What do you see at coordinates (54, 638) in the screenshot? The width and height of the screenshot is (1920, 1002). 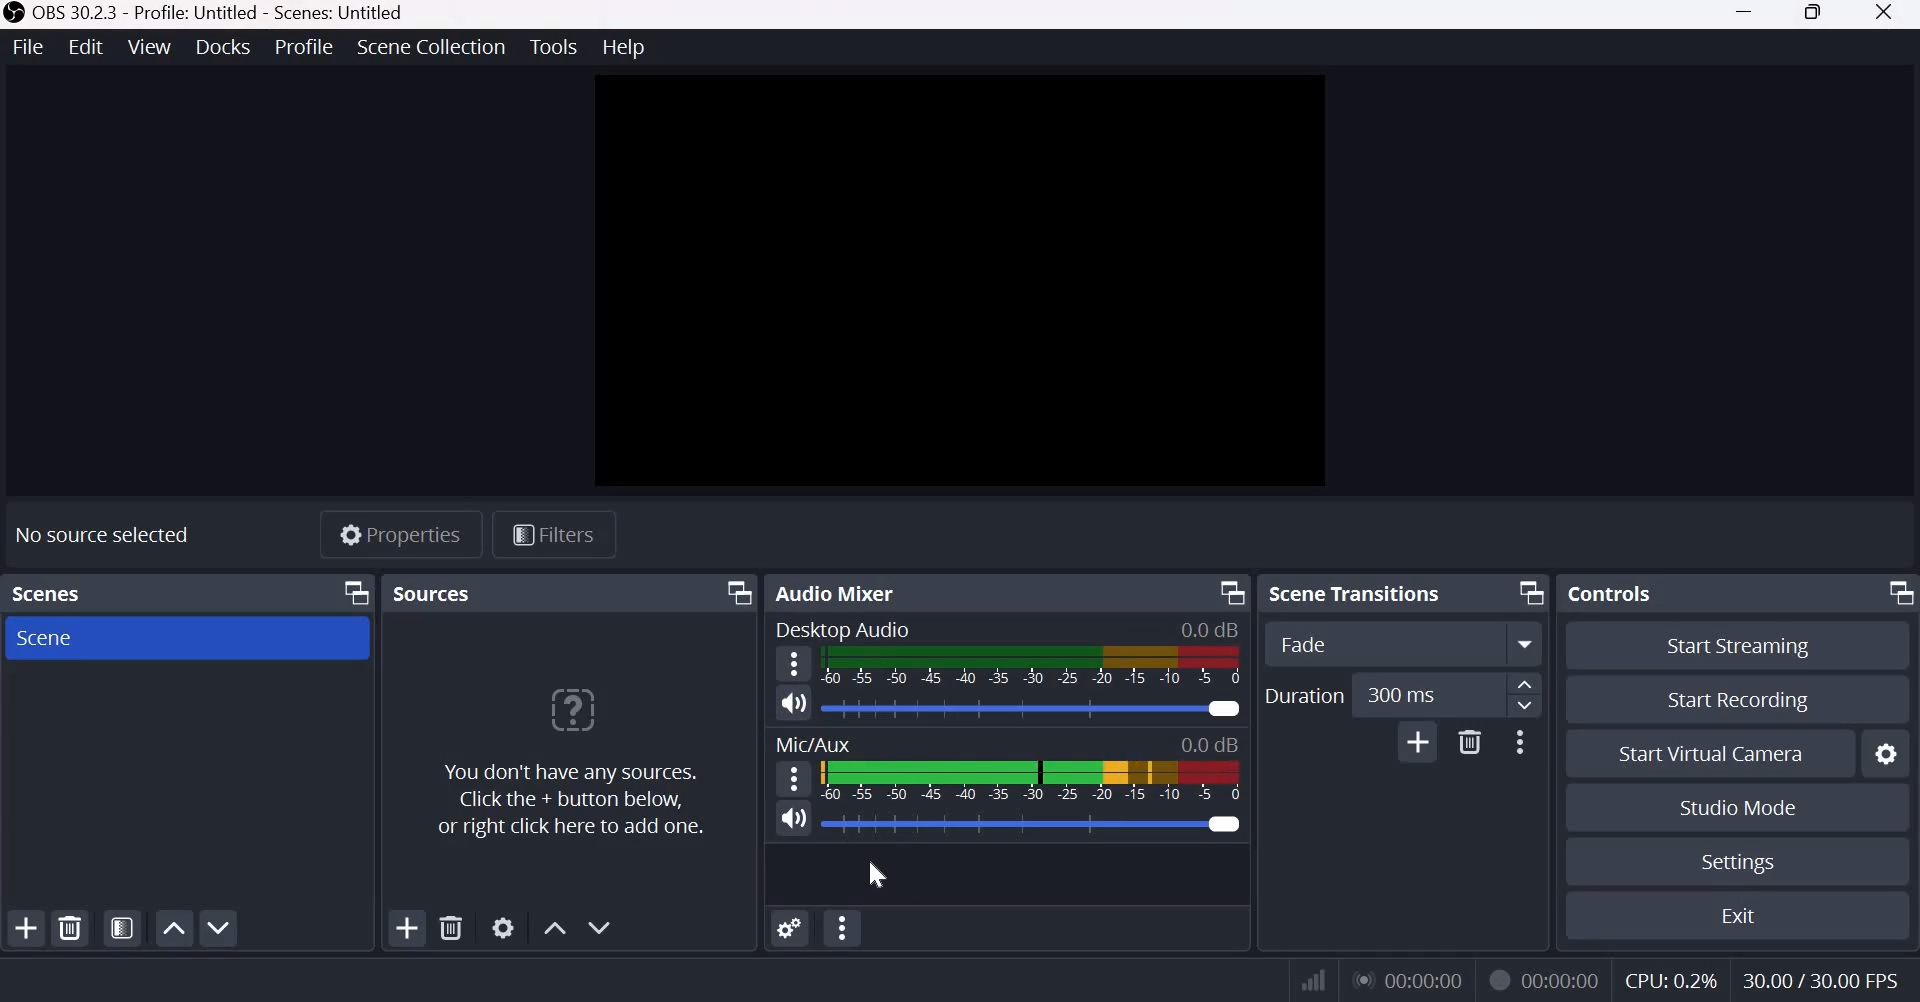 I see `Scene` at bounding box center [54, 638].